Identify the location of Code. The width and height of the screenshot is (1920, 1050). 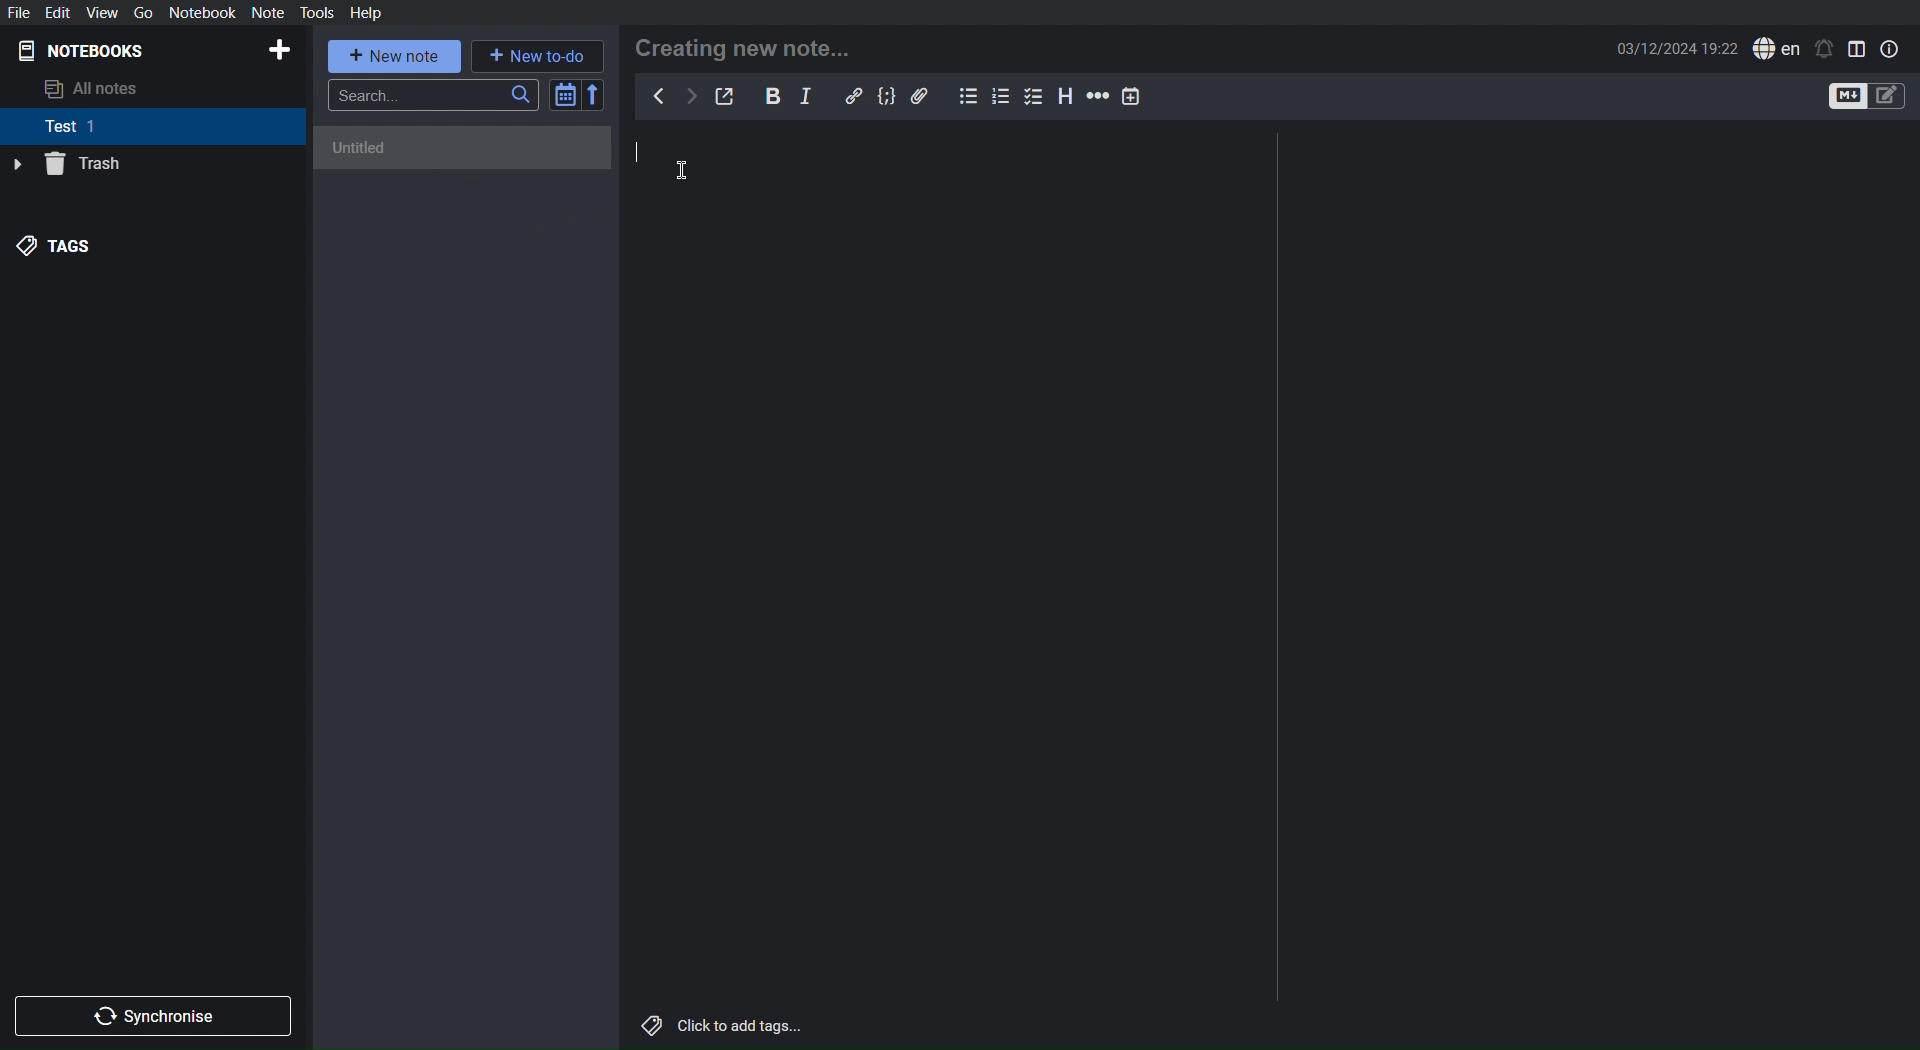
(887, 95).